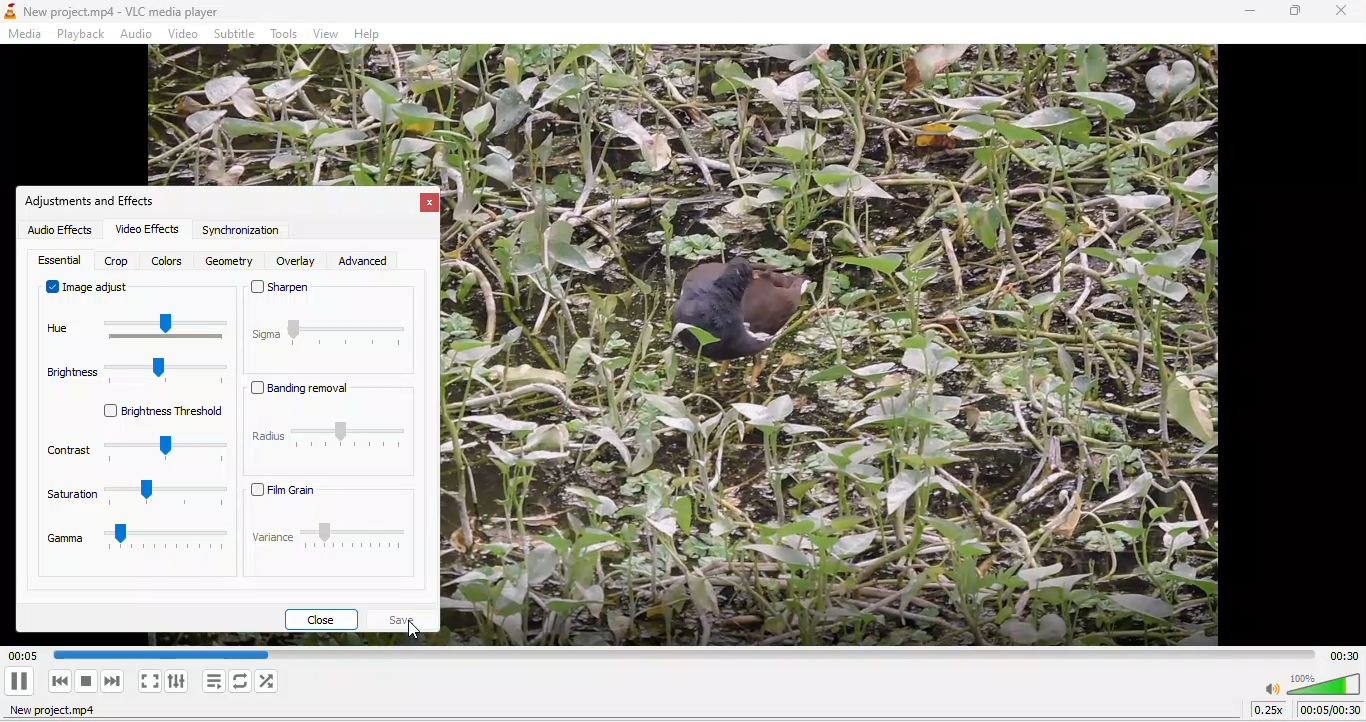 Image resolution: width=1366 pixels, height=722 pixels. What do you see at coordinates (1264, 713) in the screenshot?
I see `0.25 x` at bounding box center [1264, 713].